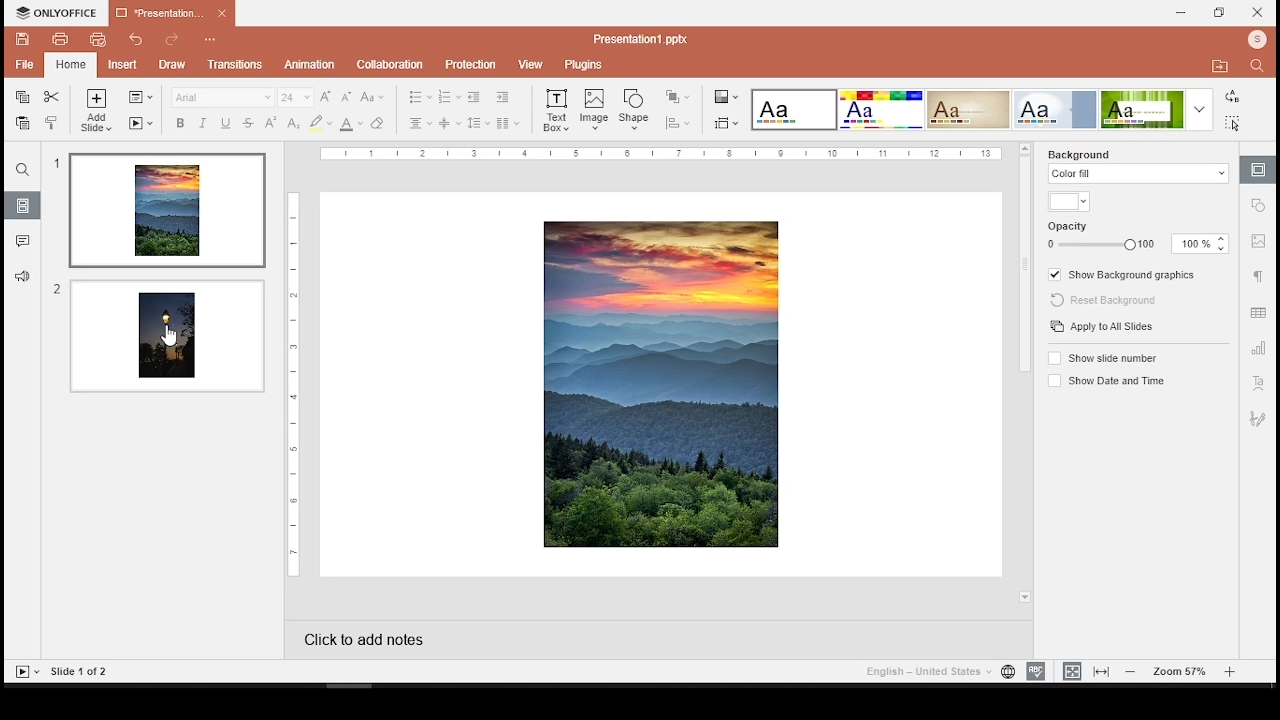 This screenshot has width=1280, height=720. Describe the element at coordinates (1023, 375) in the screenshot. I see `scroll bar` at that location.